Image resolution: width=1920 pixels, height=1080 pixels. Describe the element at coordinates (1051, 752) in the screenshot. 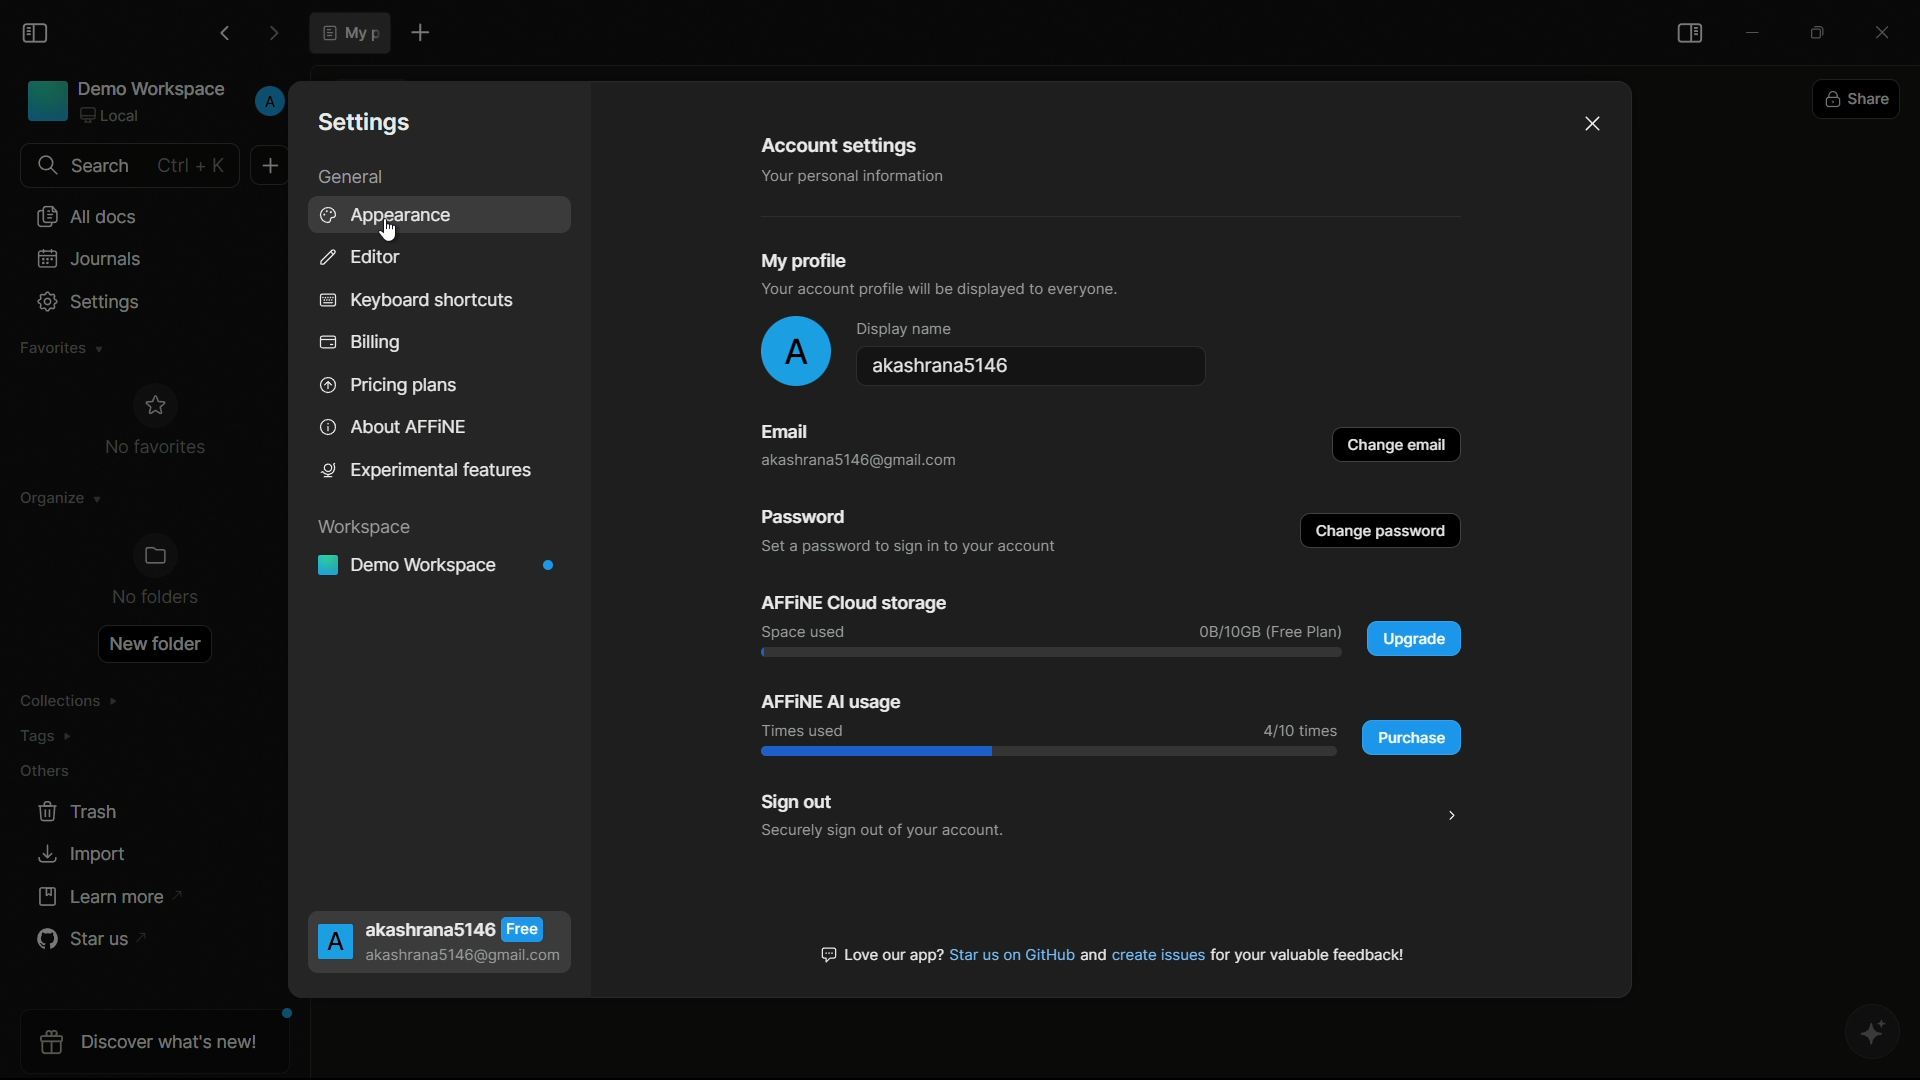

I see `progress bar` at that location.